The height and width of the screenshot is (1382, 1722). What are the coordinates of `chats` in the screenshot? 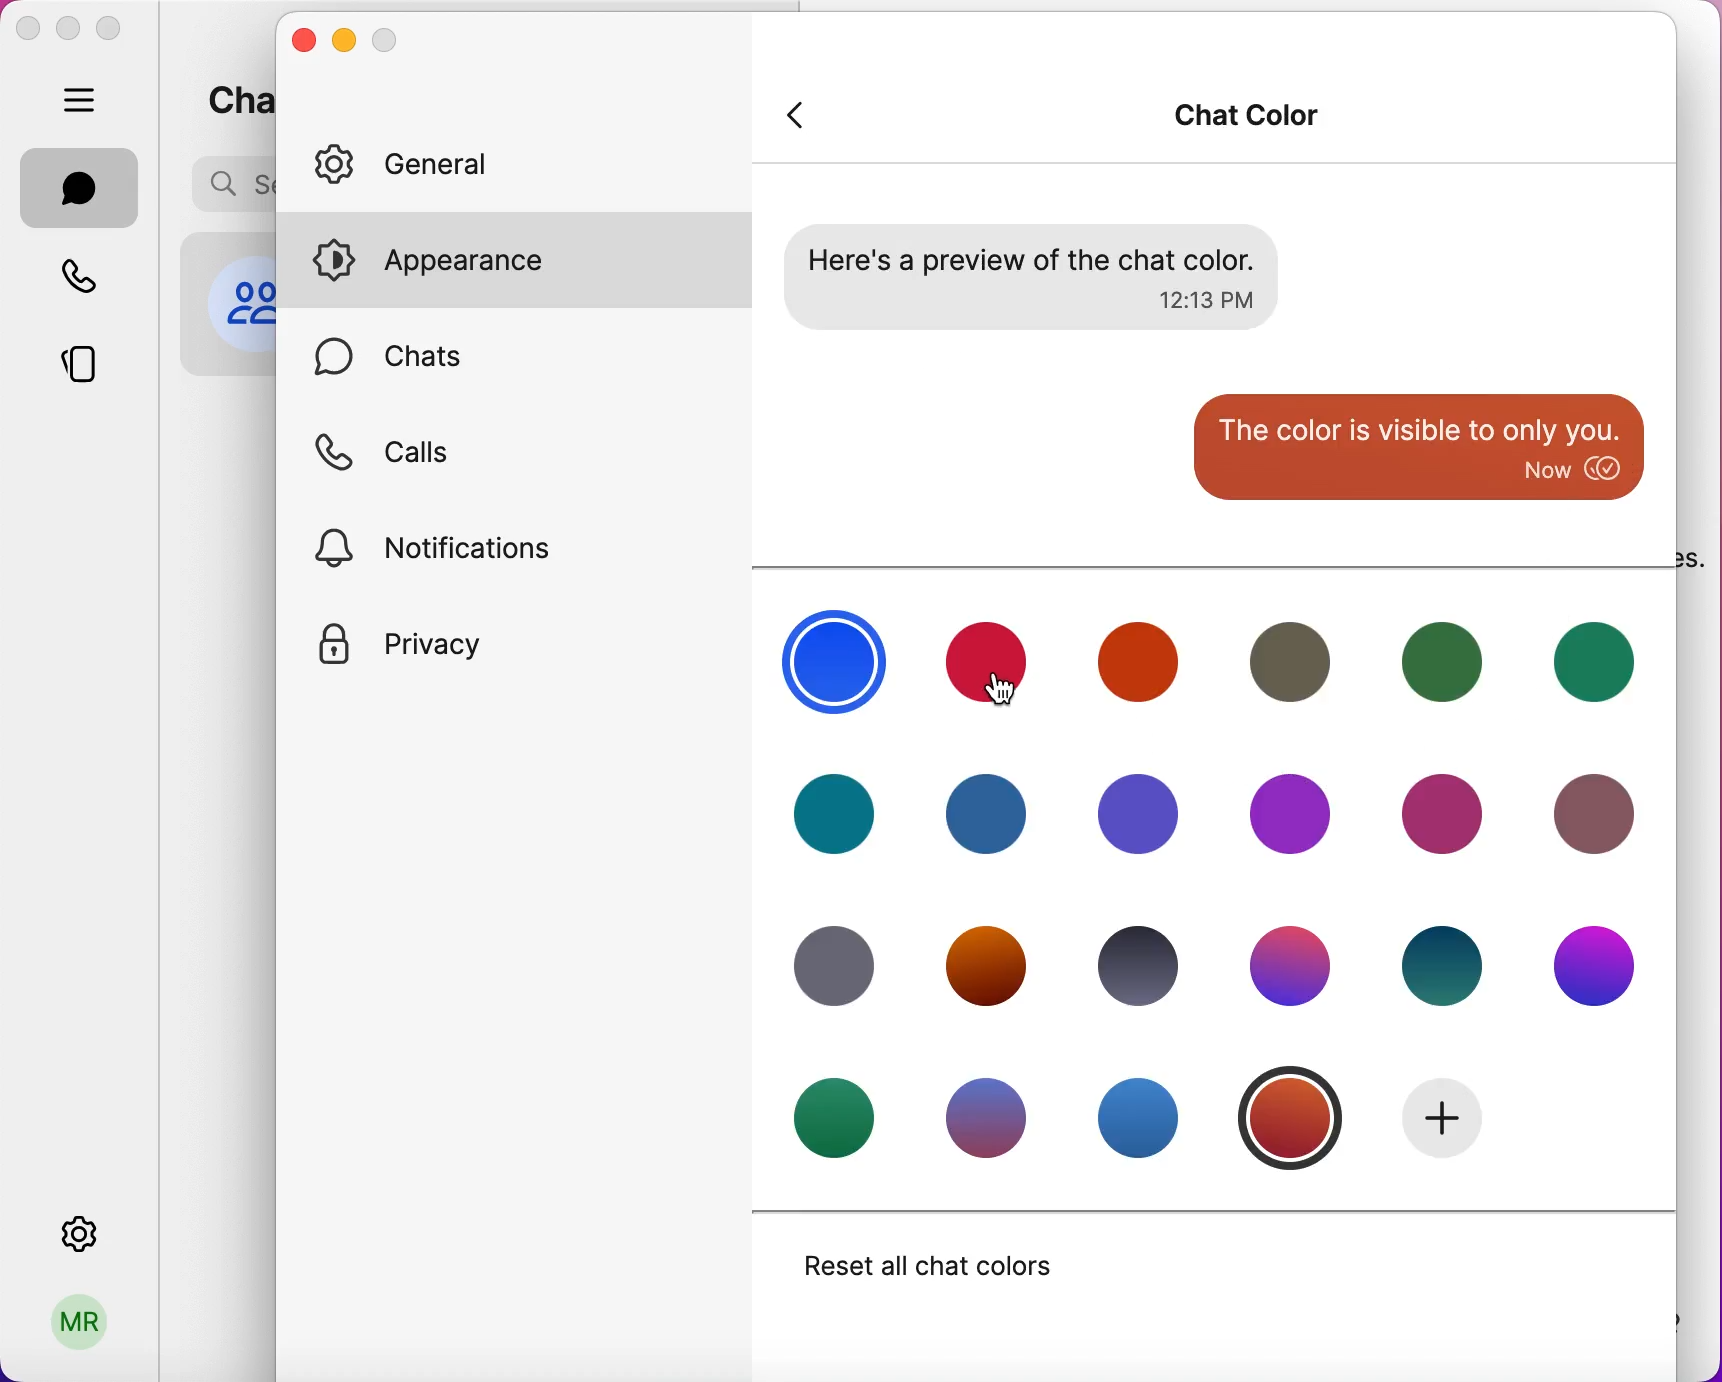 It's located at (80, 188).